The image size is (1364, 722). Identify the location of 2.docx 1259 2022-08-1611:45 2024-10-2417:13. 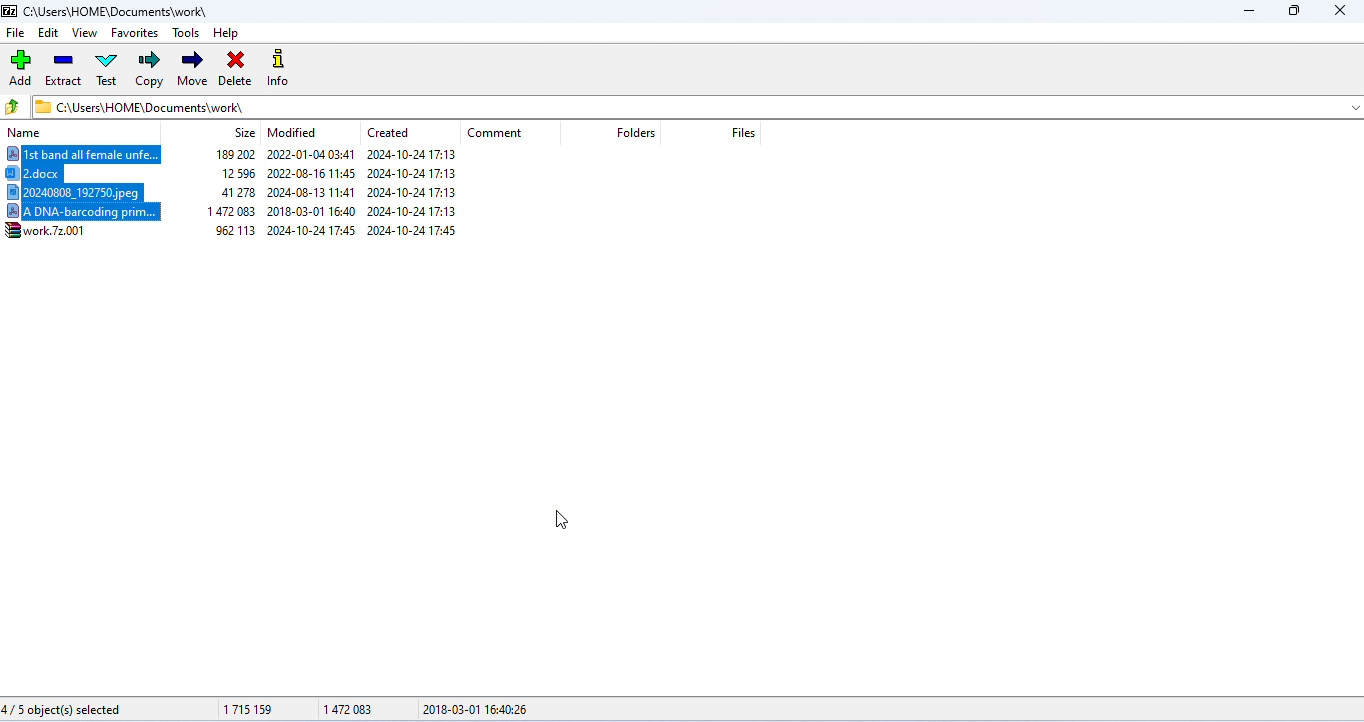
(246, 175).